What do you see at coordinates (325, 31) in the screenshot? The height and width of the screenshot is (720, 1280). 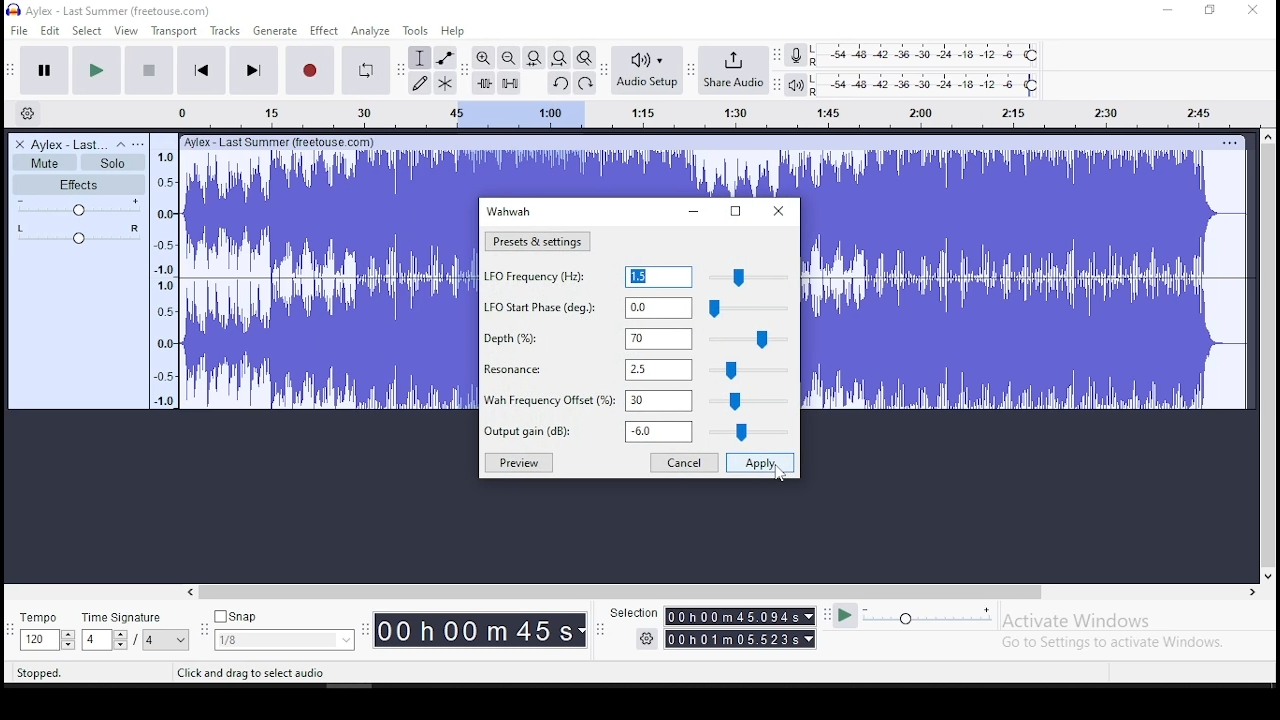 I see `effect` at bounding box center [325, 31].